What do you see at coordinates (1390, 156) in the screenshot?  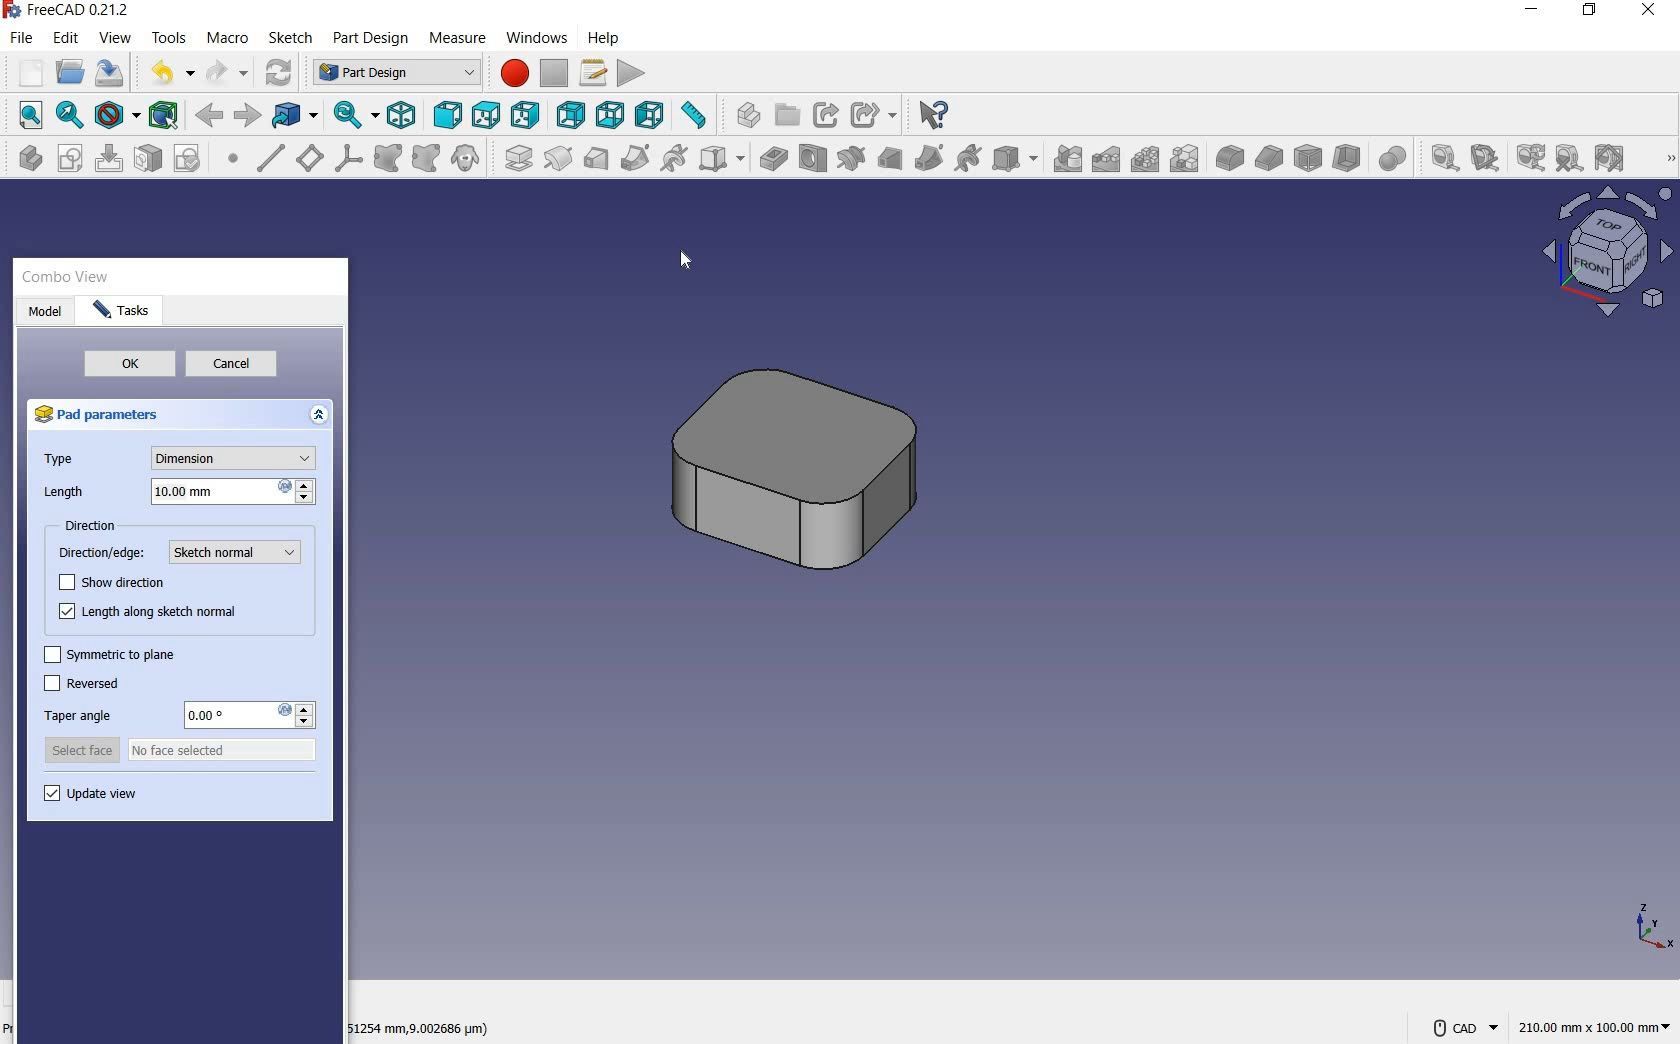 I see `Boolean operation` at bounding box center [1390, 156].